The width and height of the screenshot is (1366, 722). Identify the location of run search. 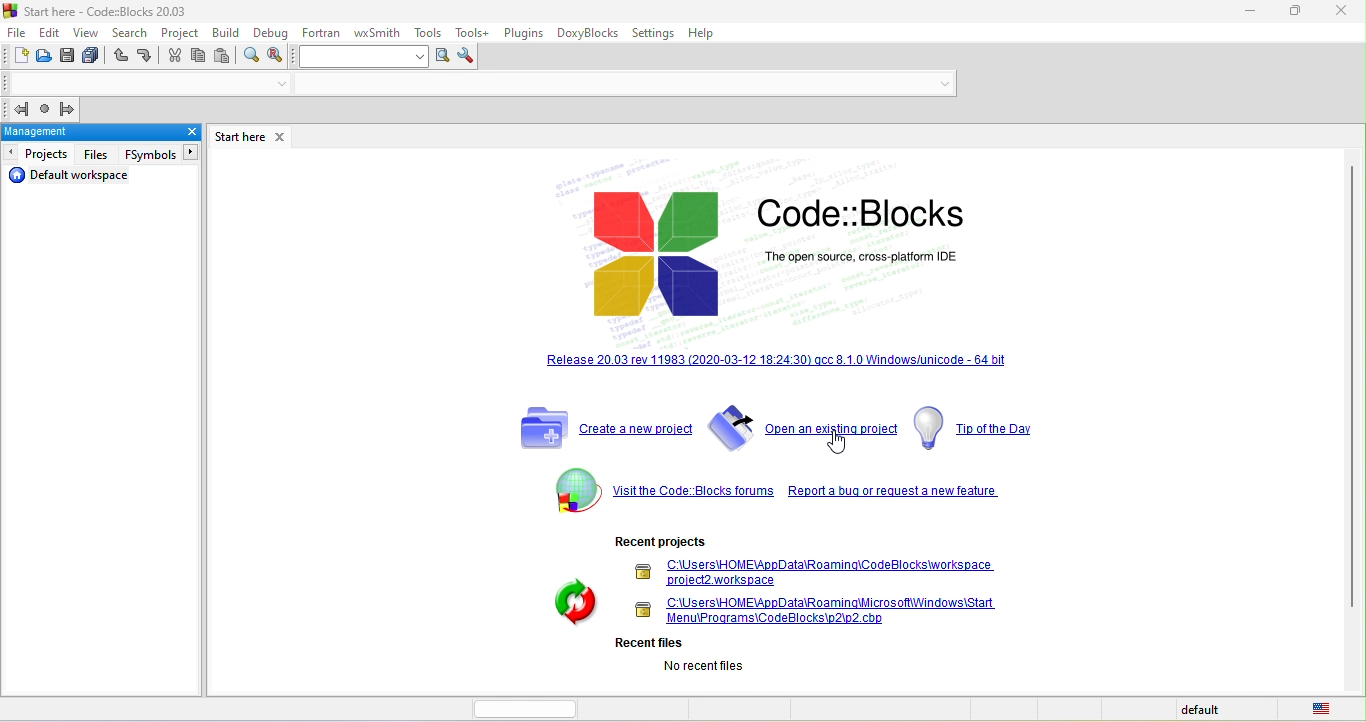
(444, 56).